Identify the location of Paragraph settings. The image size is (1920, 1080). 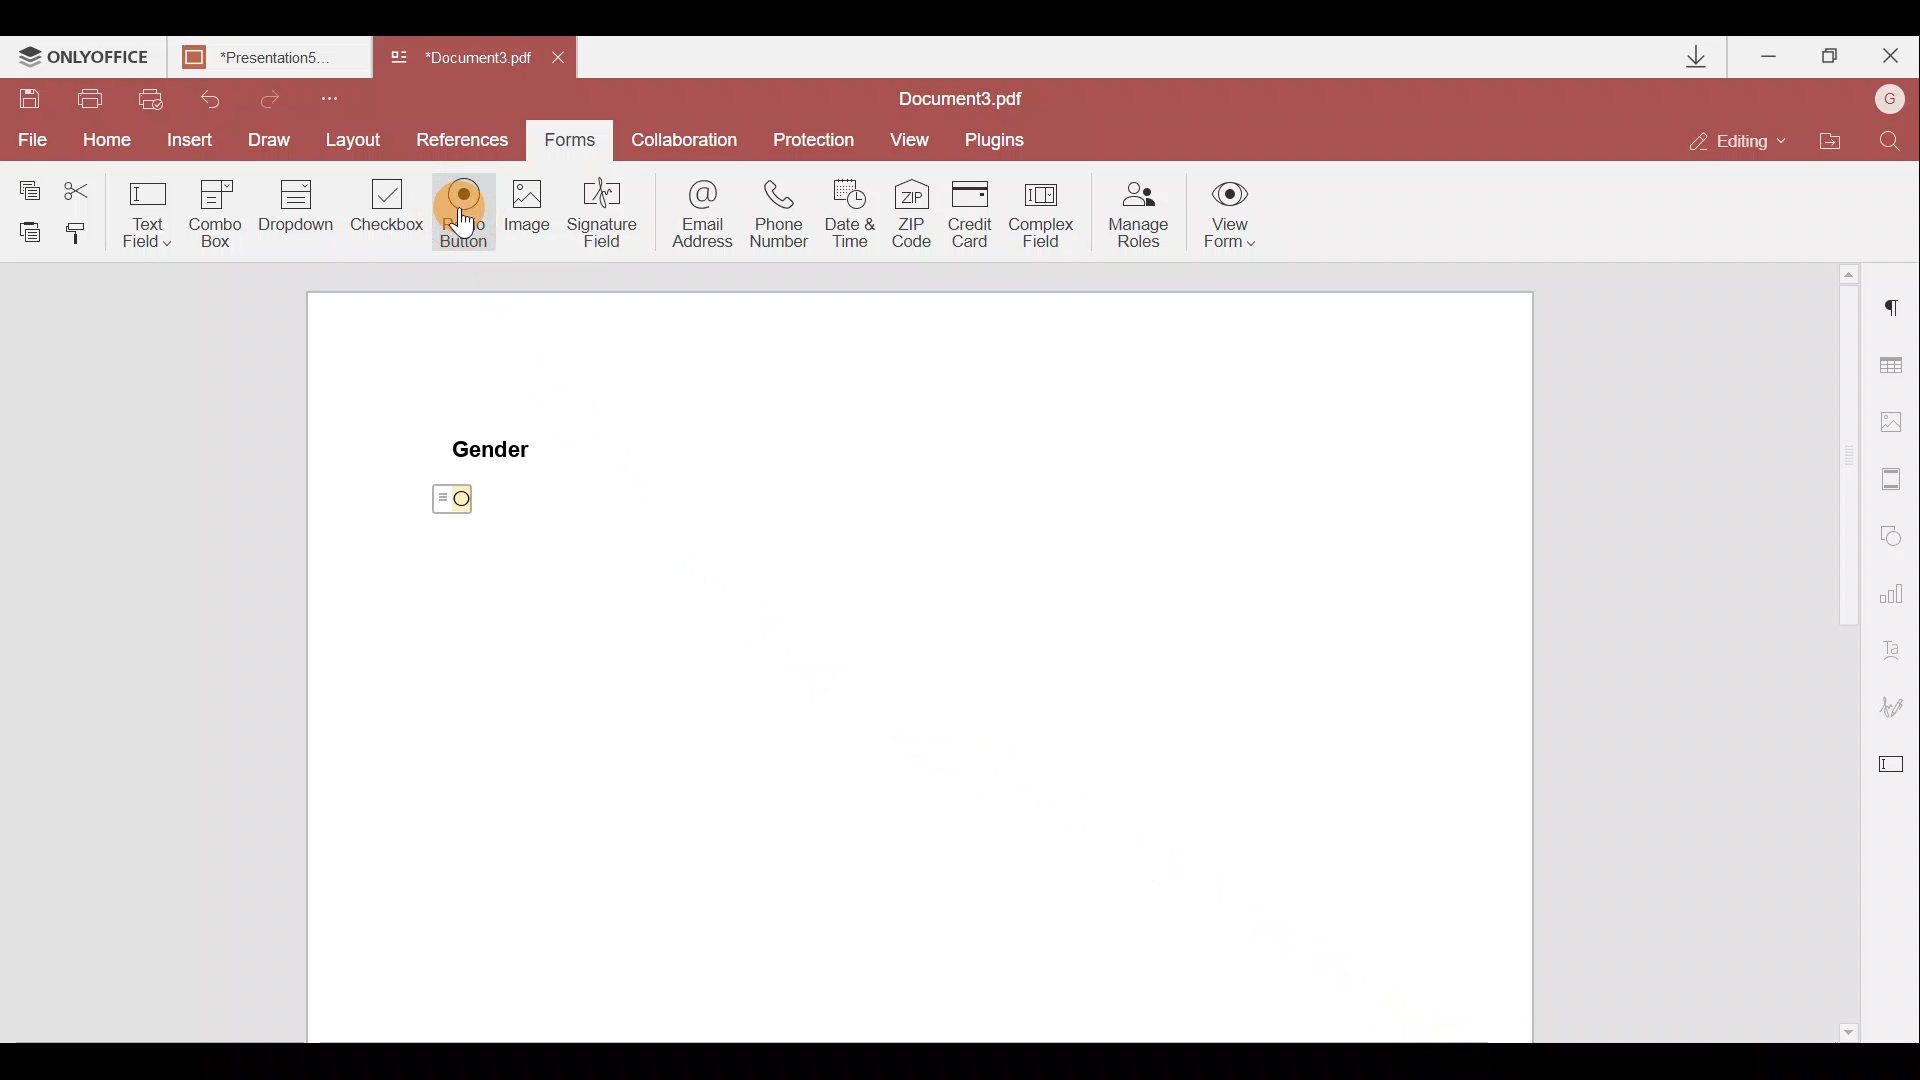
(1891, 316).